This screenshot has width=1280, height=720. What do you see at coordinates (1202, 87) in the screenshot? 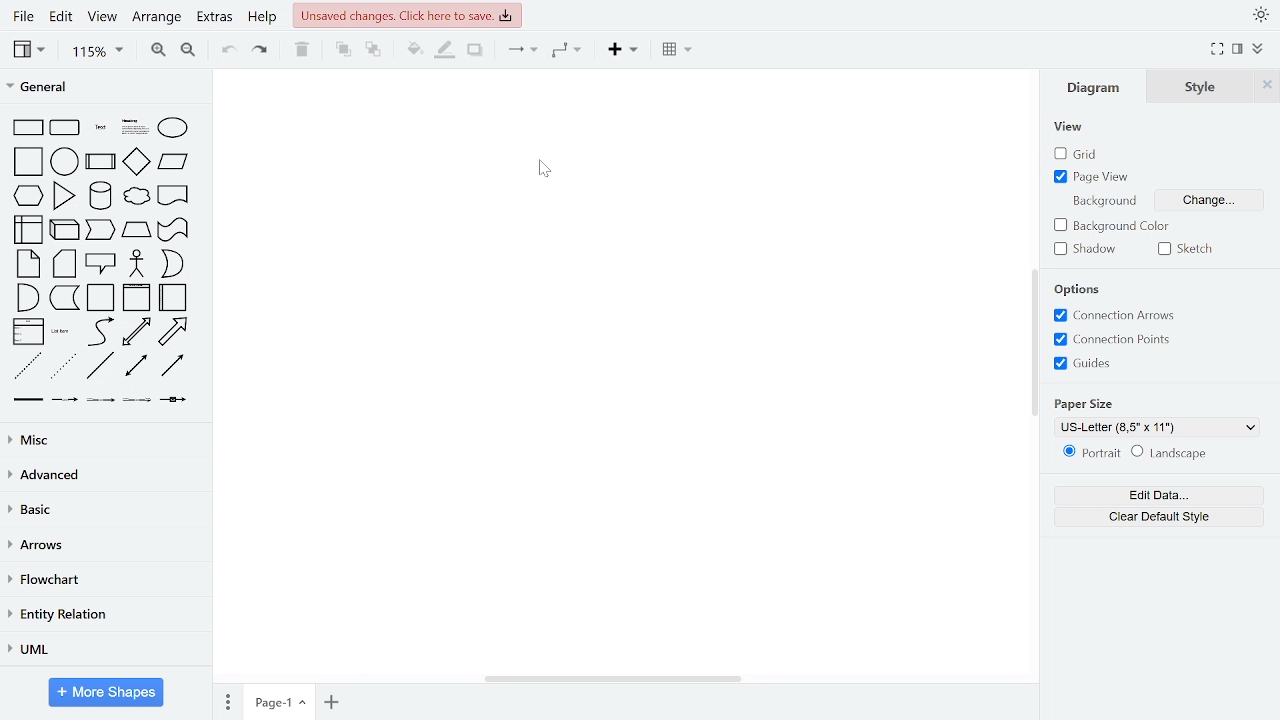
I see `style` at bounding box center [1202, 87].